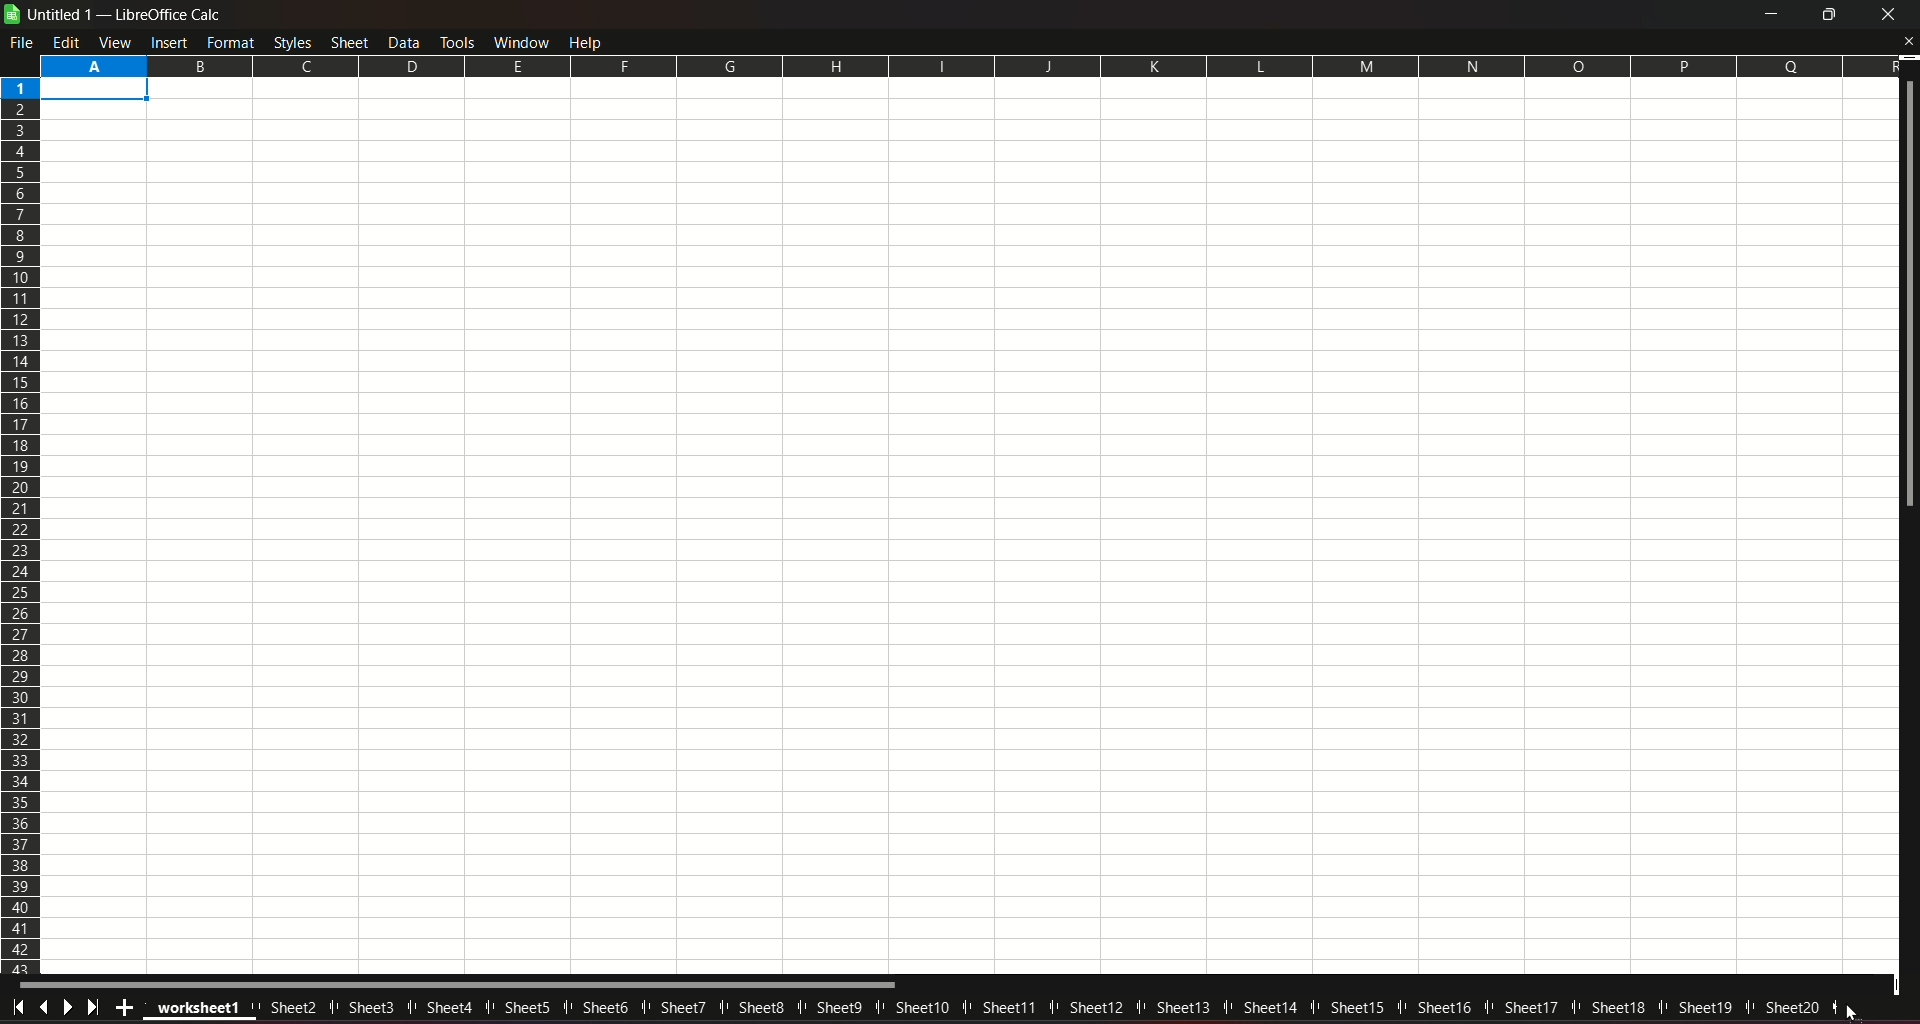 The image size is (1920, 1024). Describe the element at coordinates (127, 1008) in the screenshot. I see `Add` at that location.